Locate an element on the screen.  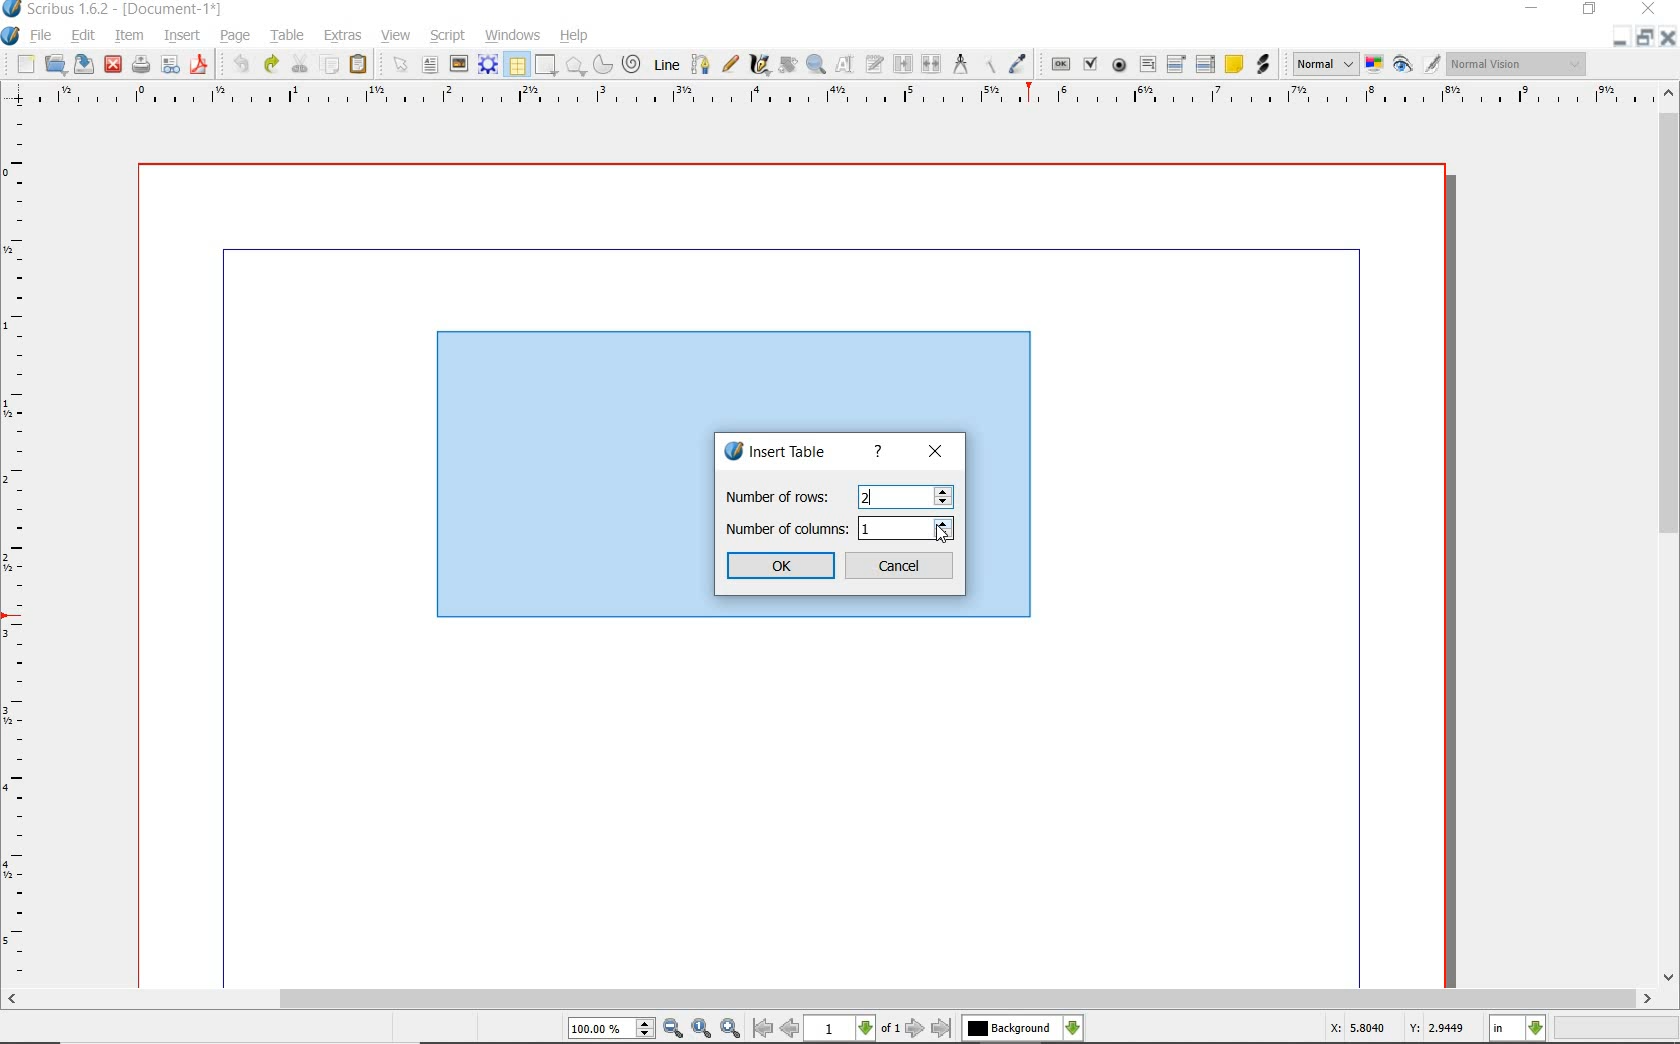
redo is located at coordinates (270, 63).